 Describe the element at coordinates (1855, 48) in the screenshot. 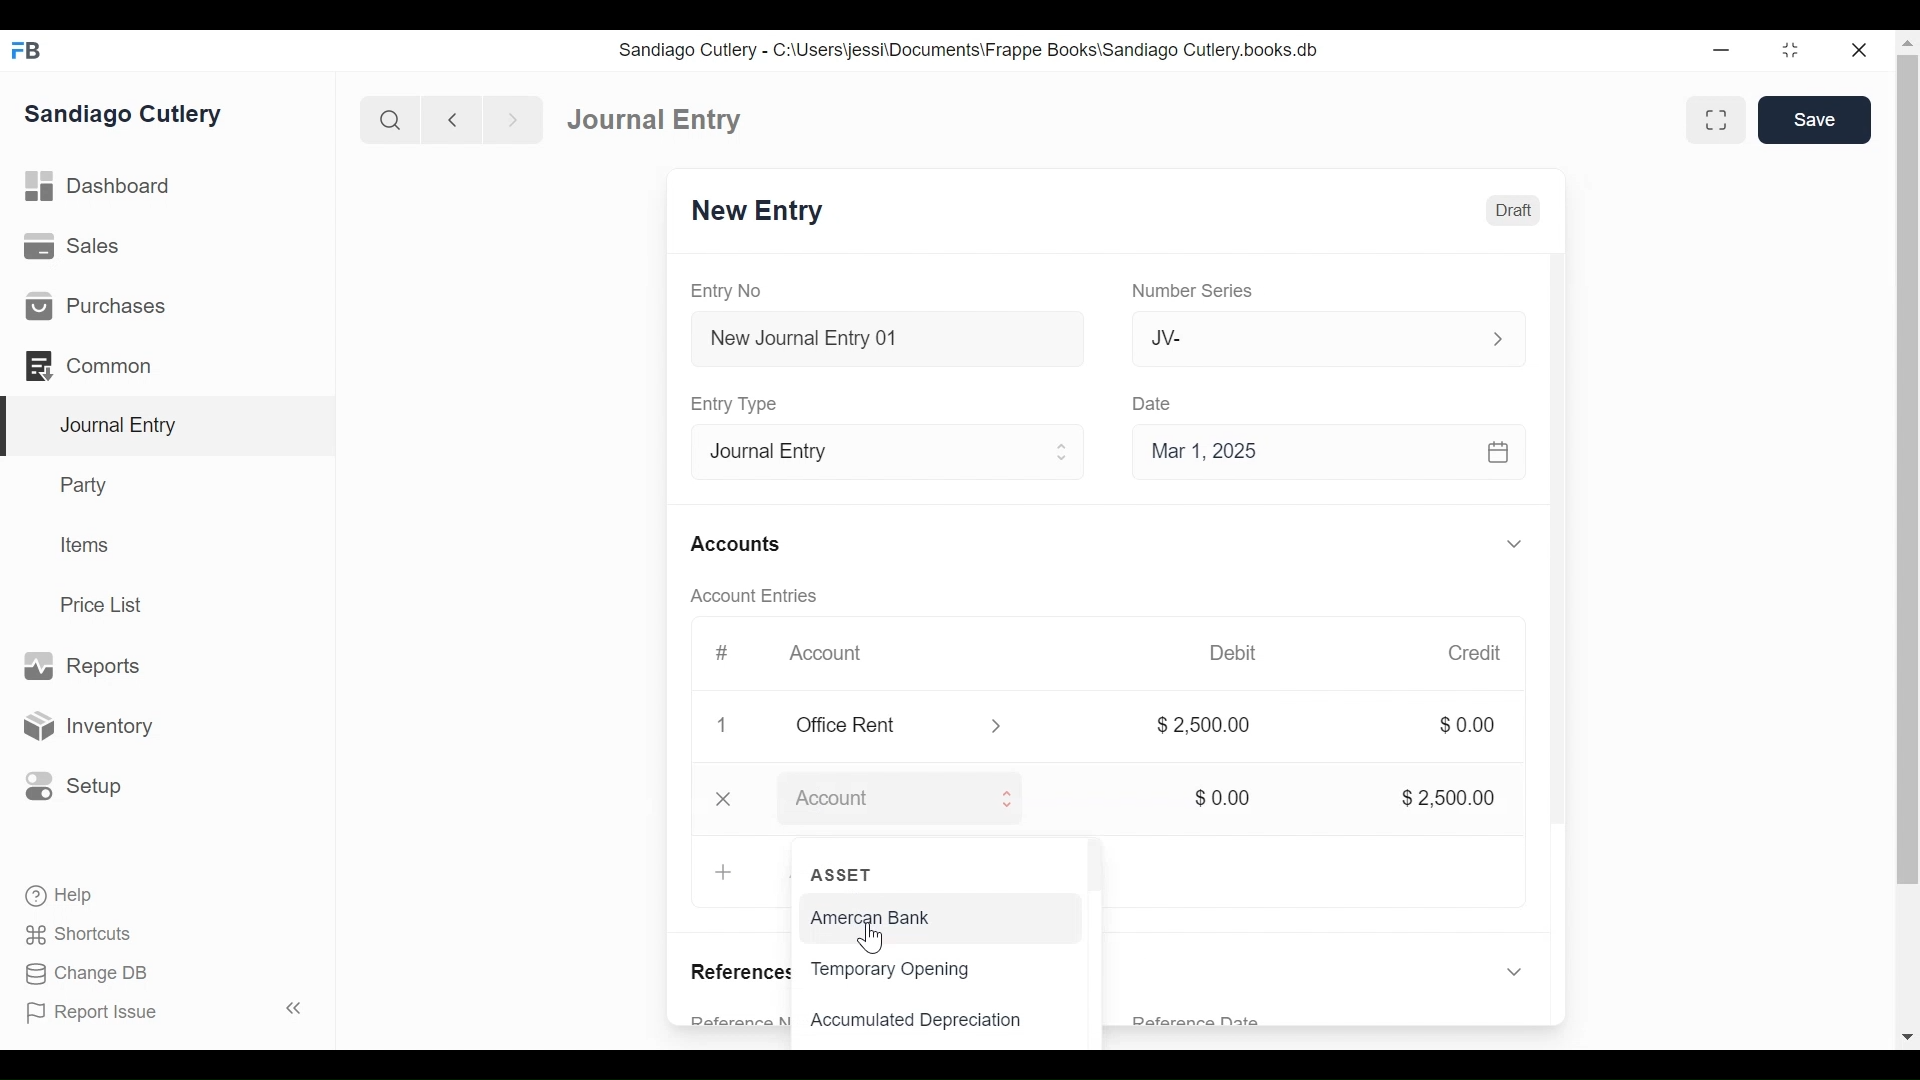

I see `close` at that location.